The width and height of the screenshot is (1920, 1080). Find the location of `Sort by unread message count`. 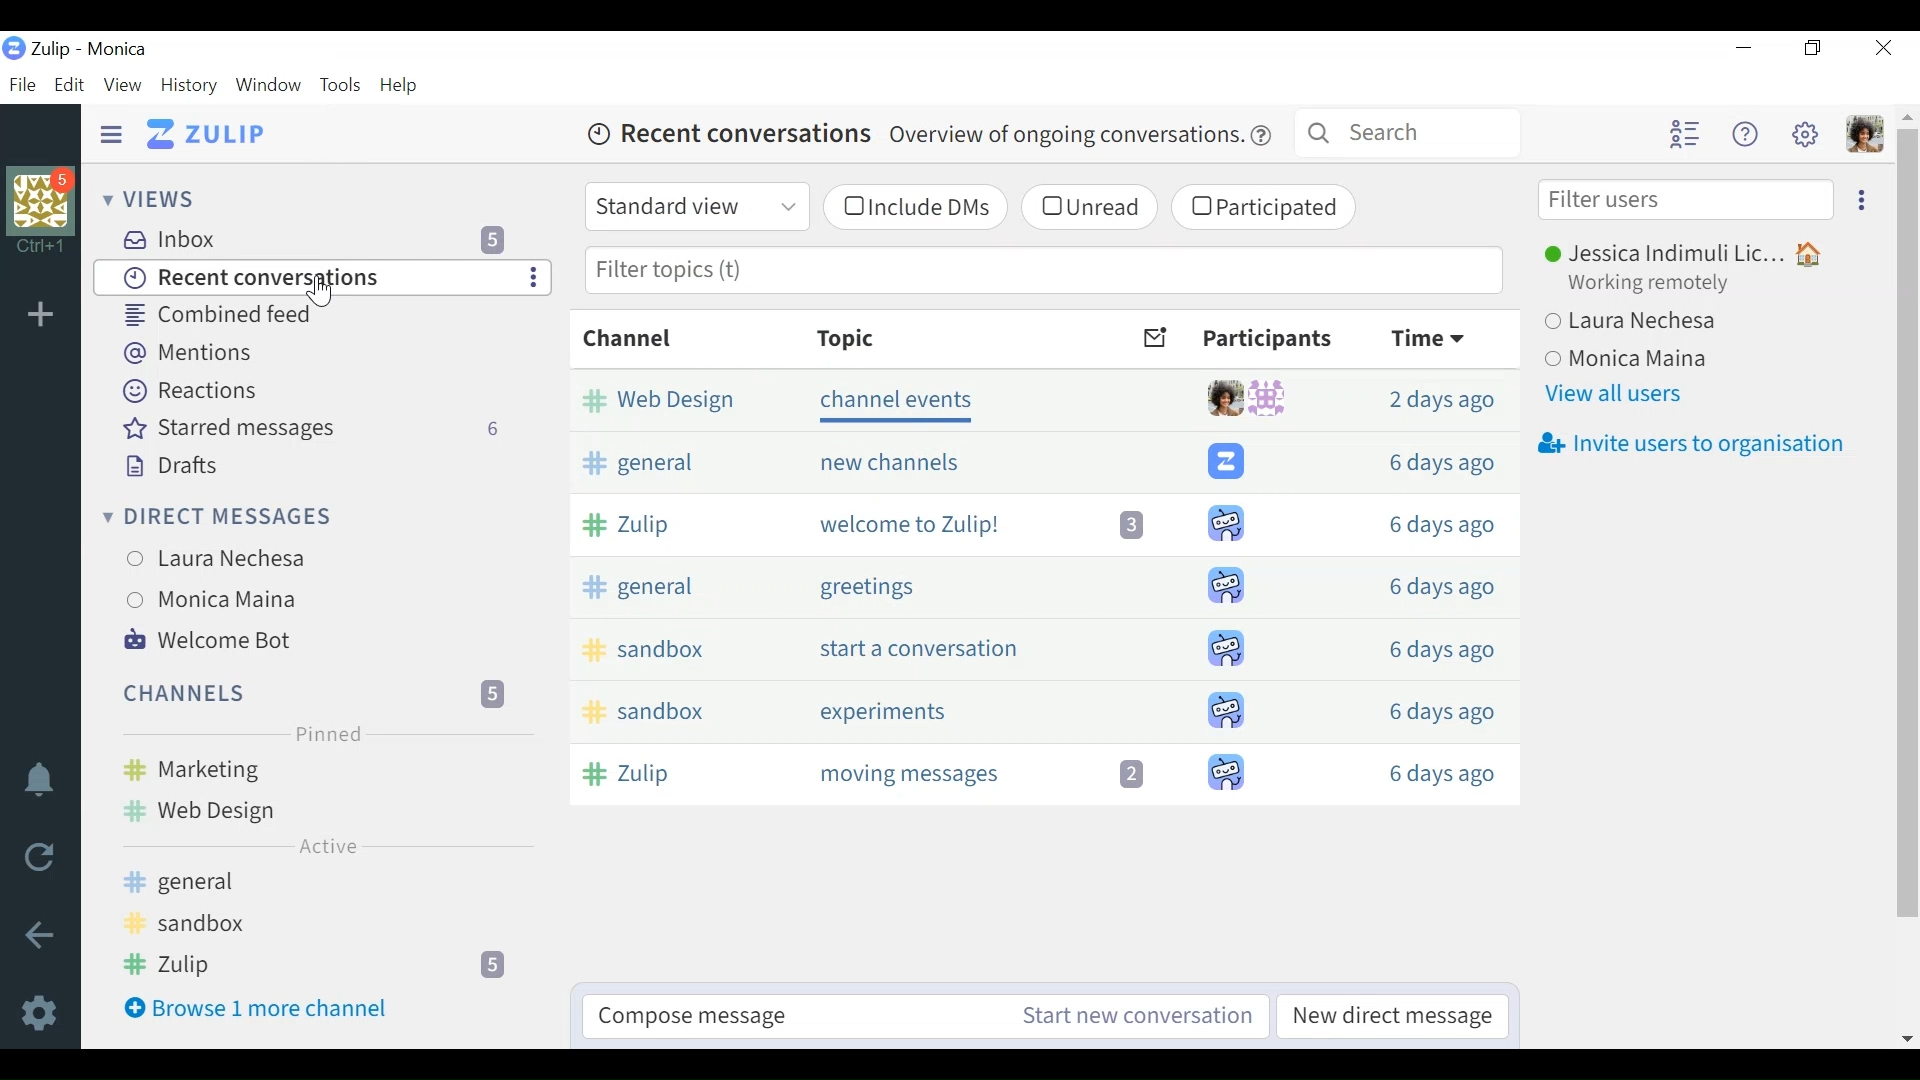

Sort by unread message count is located at coordinates (1155, 338).